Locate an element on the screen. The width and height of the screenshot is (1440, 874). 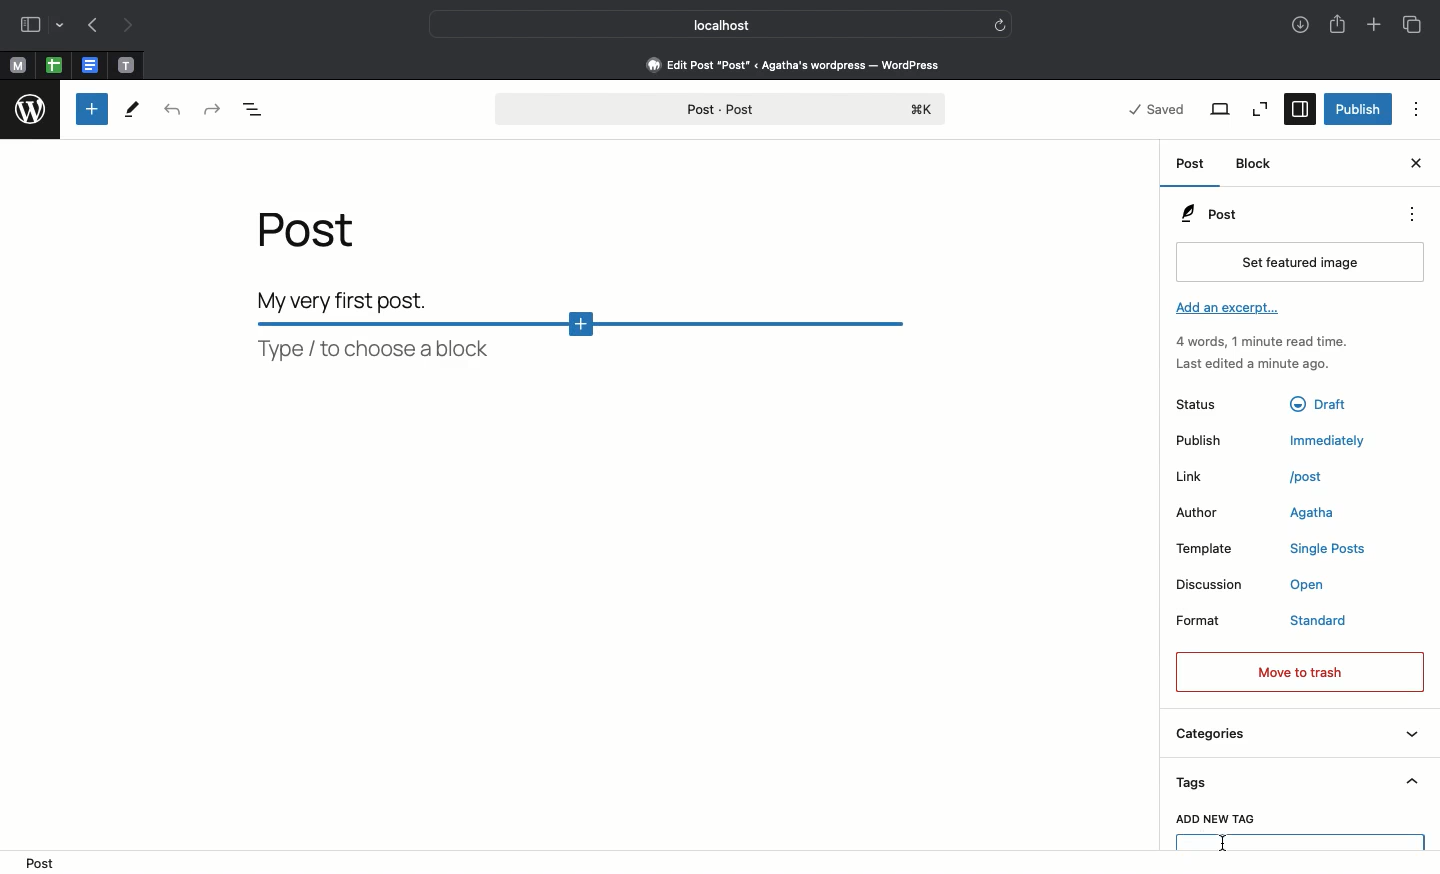
Tags is located at coordinates (1301, 783).